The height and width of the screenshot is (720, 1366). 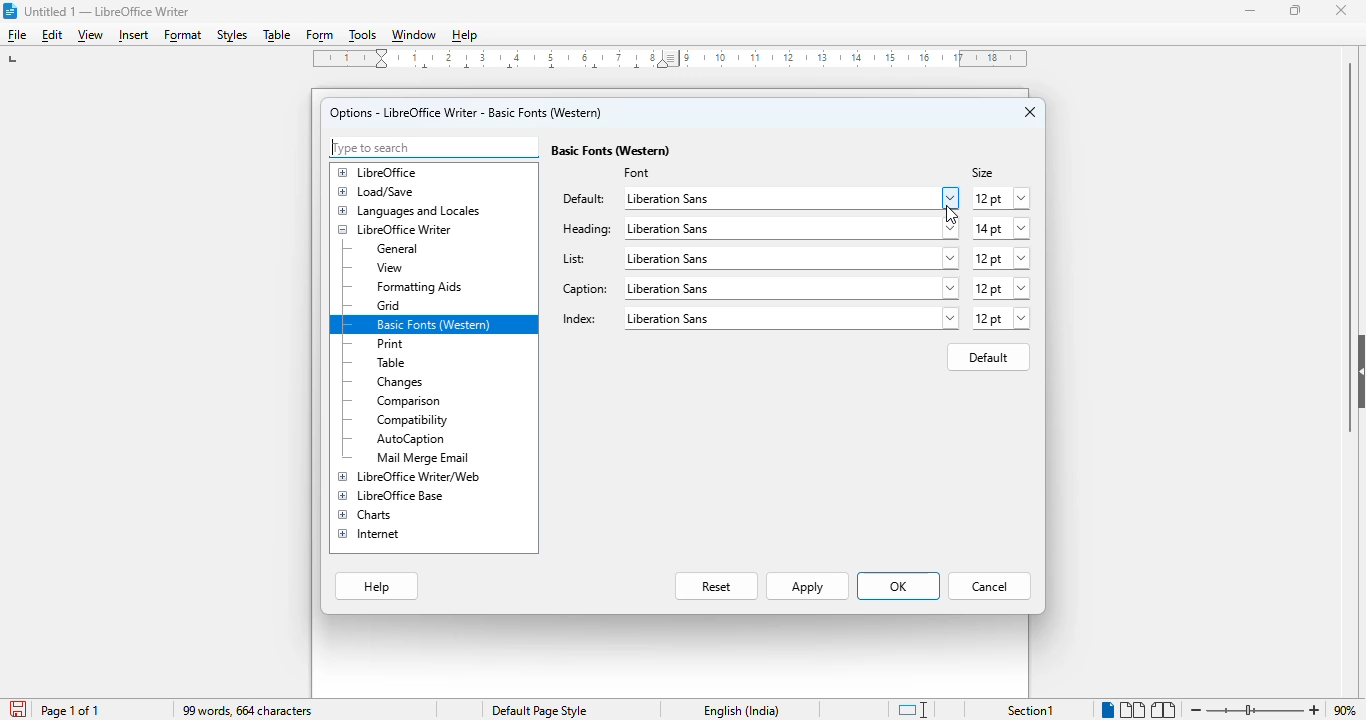 What do you see at coordinates (1342, 245) in the screenshot?
I see `vertical scroll bar` at bounding box center [1342, 245].